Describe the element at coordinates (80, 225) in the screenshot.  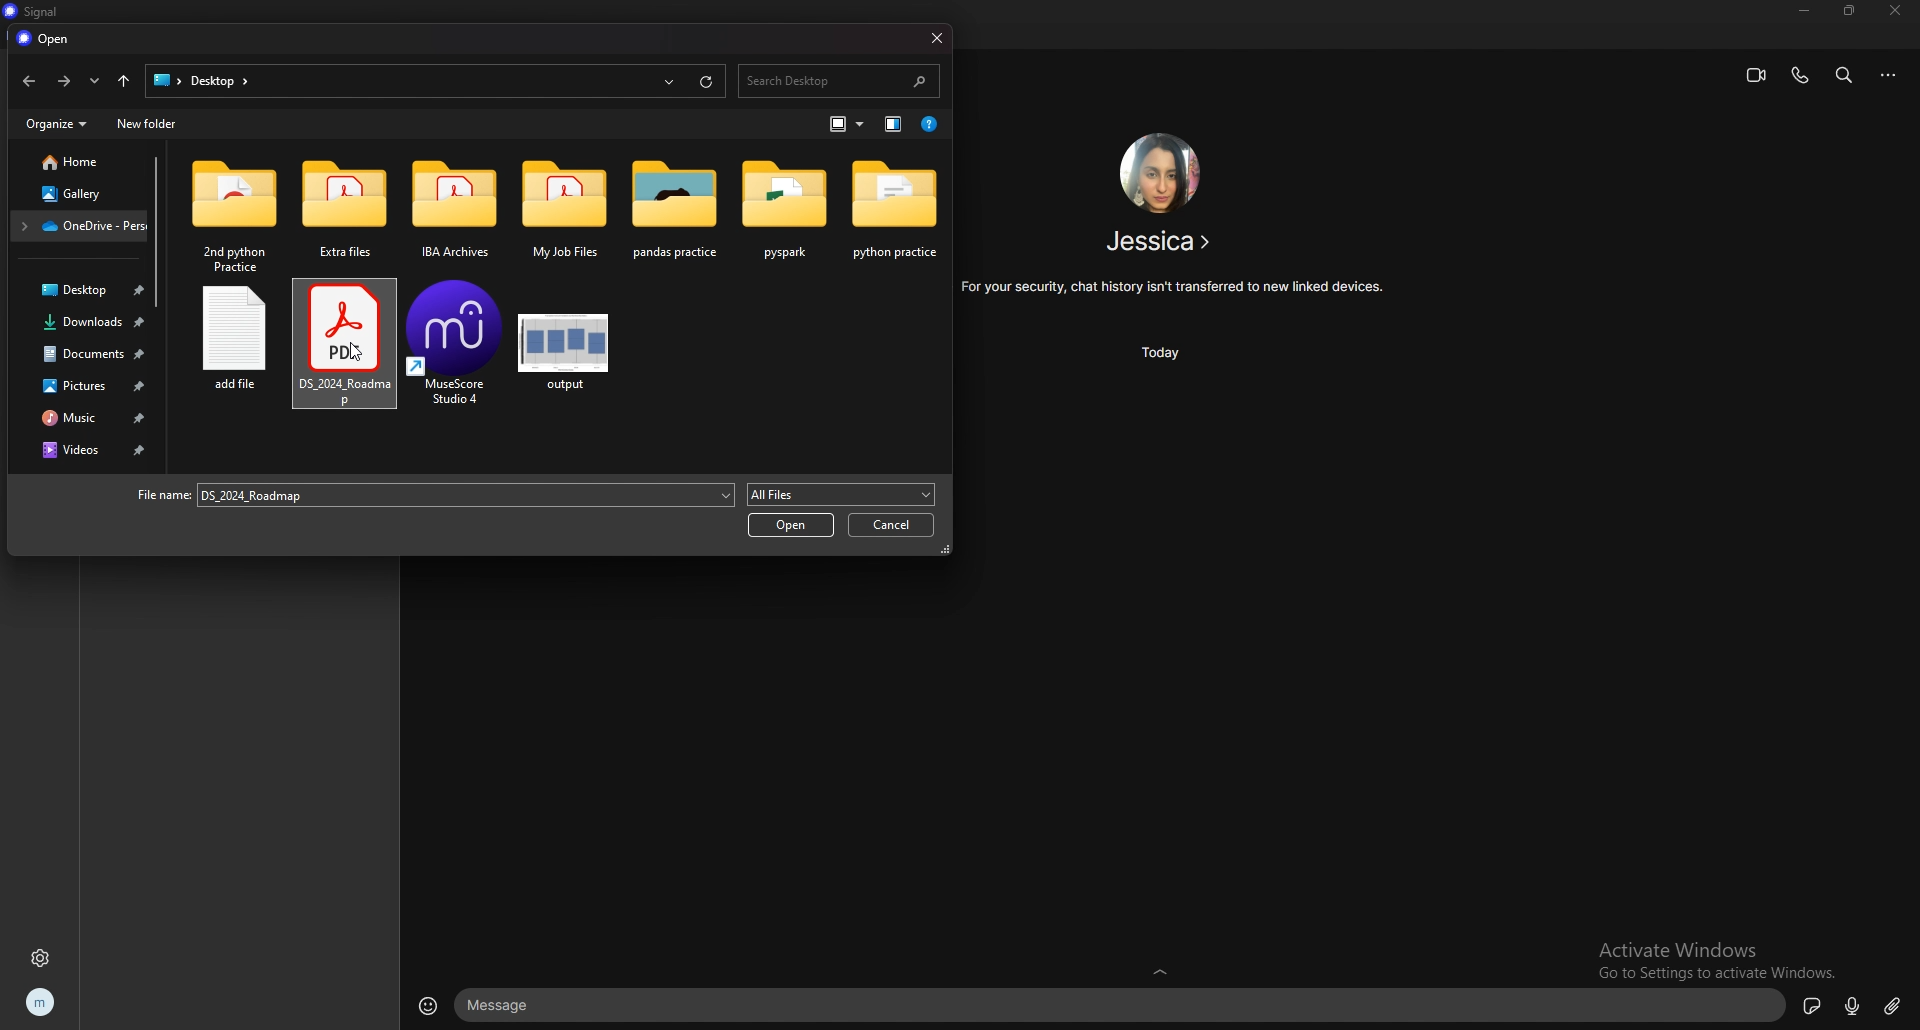
I see `folder` at that location.